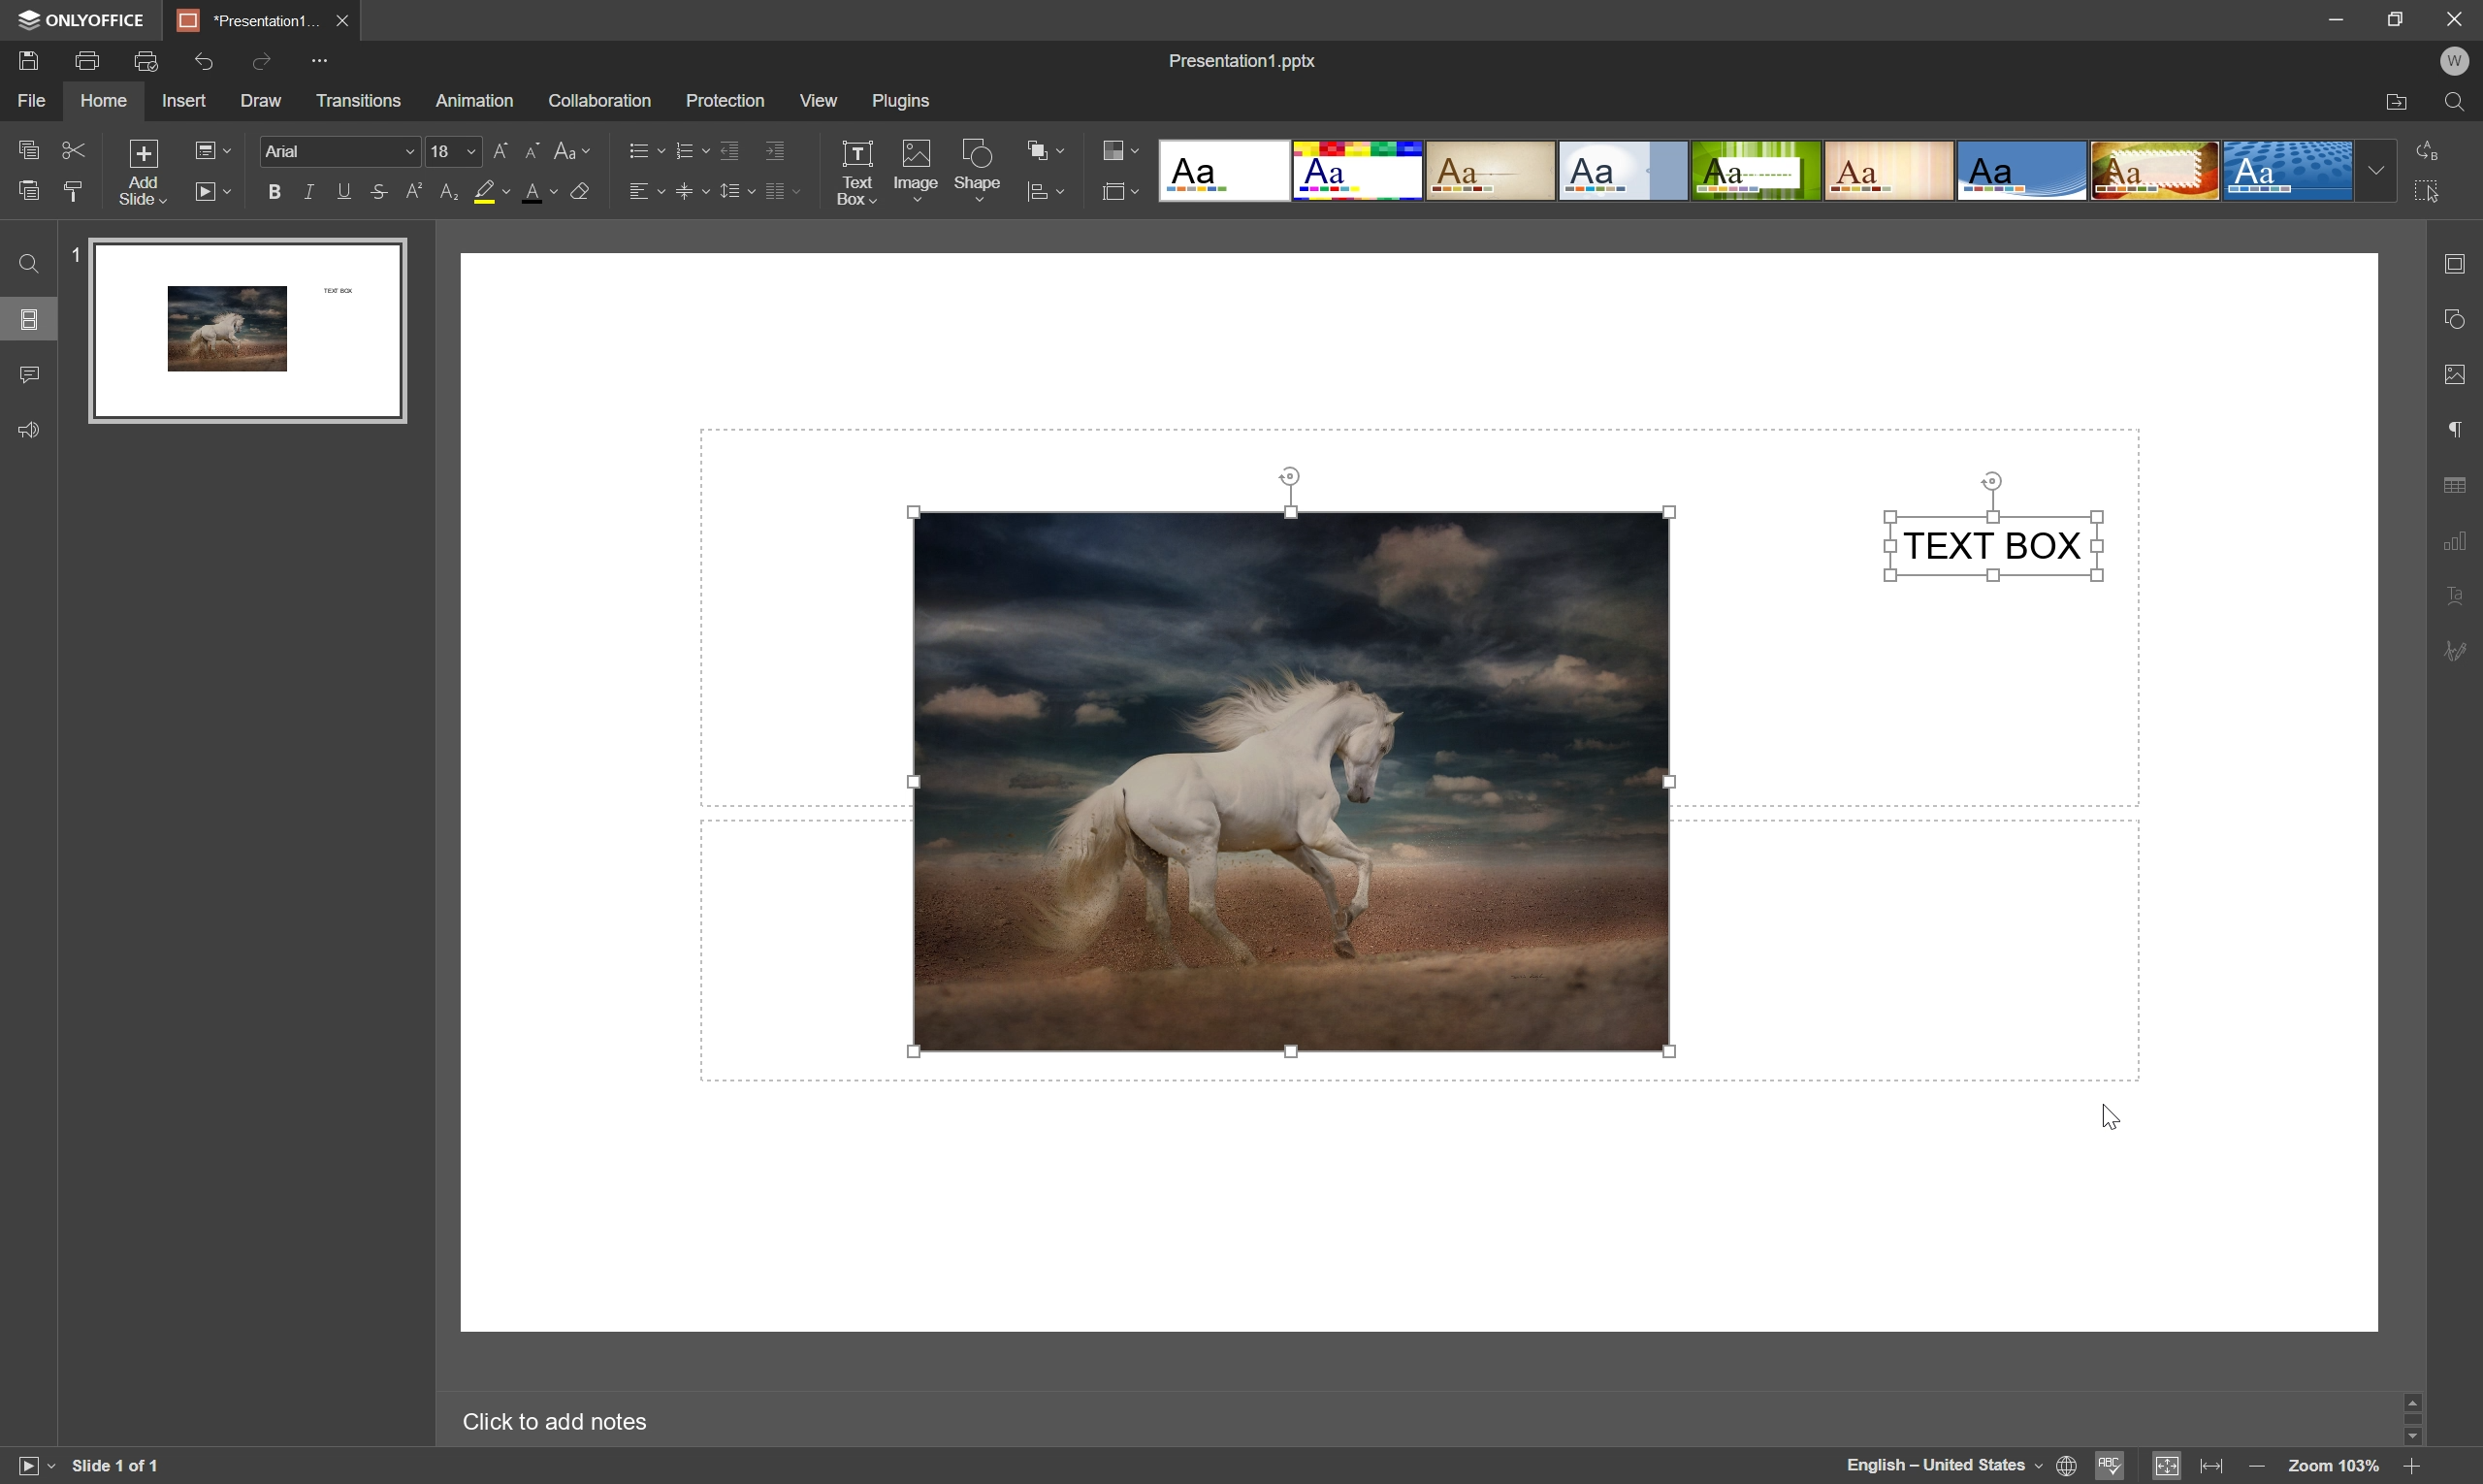 The height and width of the screenshot is (1484, 2483). Describe the element at coordinates (2334, 1468) in the screenshot. I see `zoom 100%` at that location.